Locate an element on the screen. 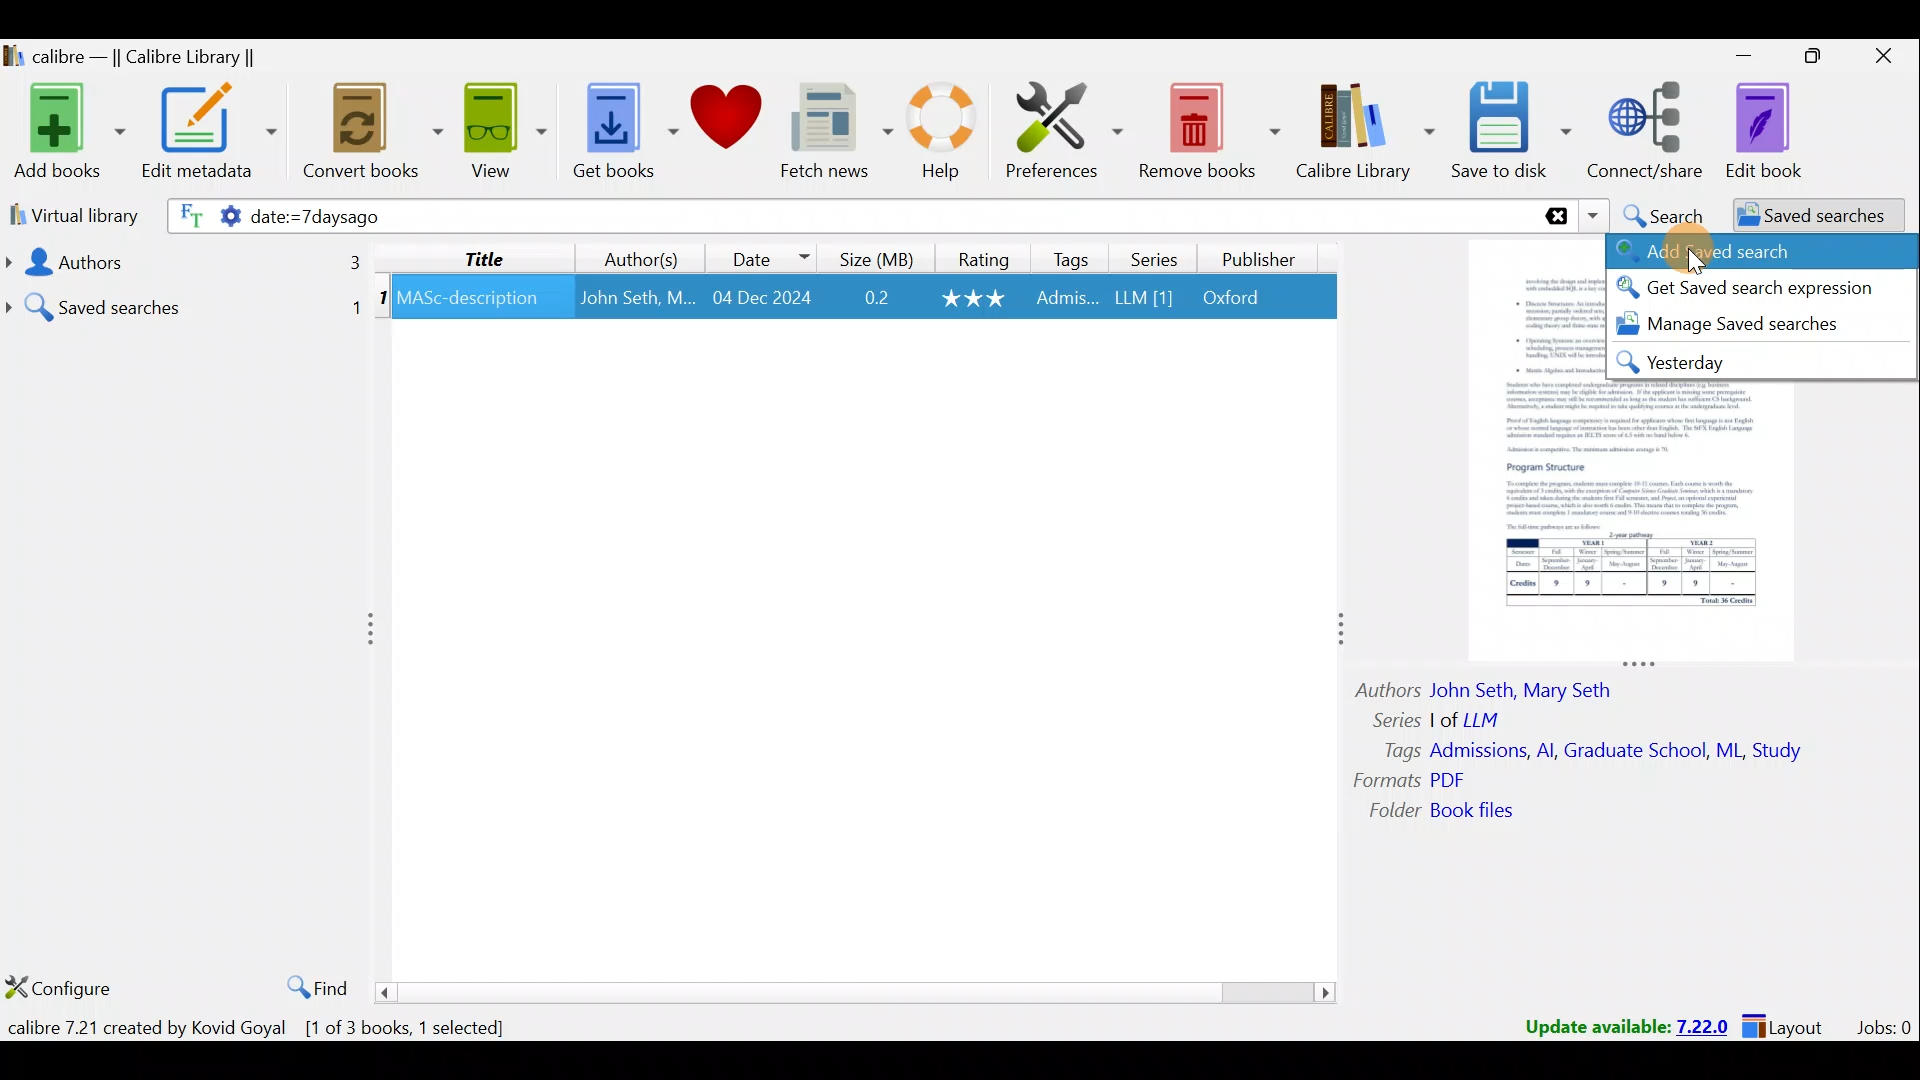 The image size is (1920, 1080). 04 Dec 2024 is located at coordinates (762, 299).